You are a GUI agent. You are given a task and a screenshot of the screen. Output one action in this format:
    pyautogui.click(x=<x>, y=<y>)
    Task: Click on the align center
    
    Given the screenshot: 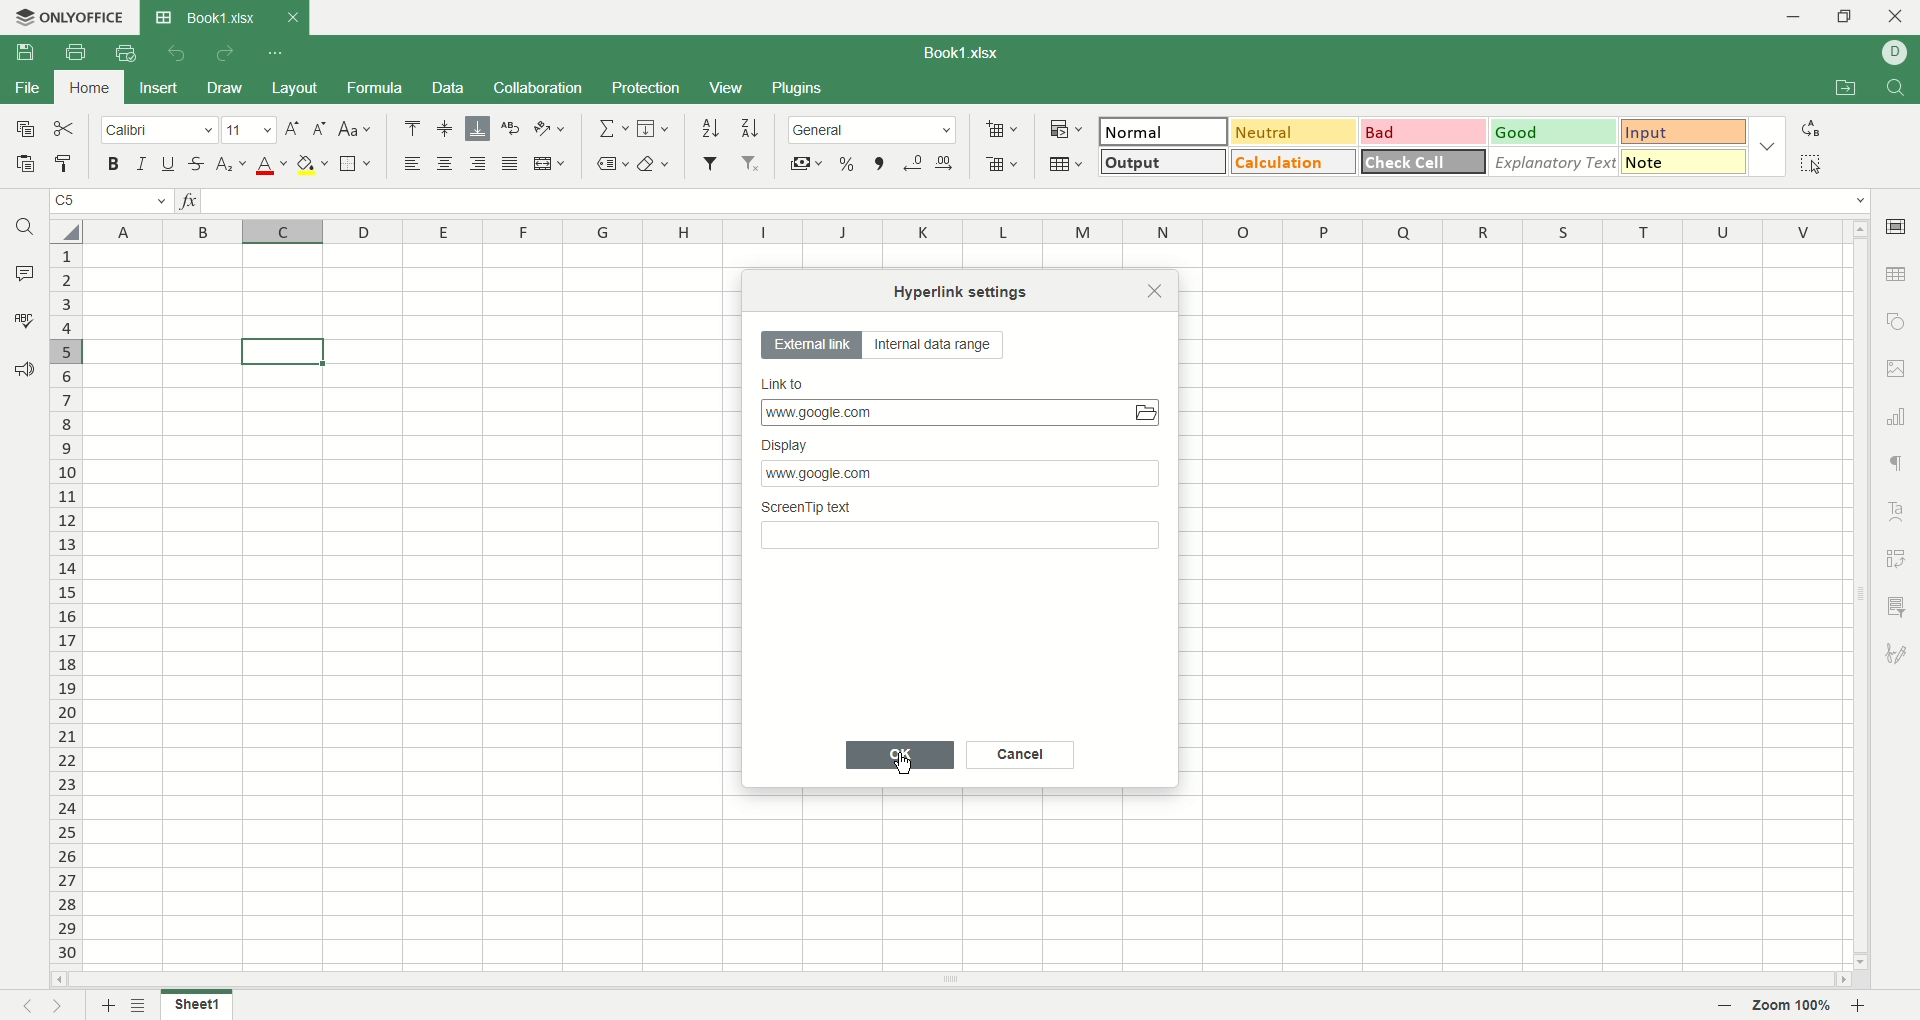 What is the action you would take?
    pyautogui.click(x=449, y=165)
    